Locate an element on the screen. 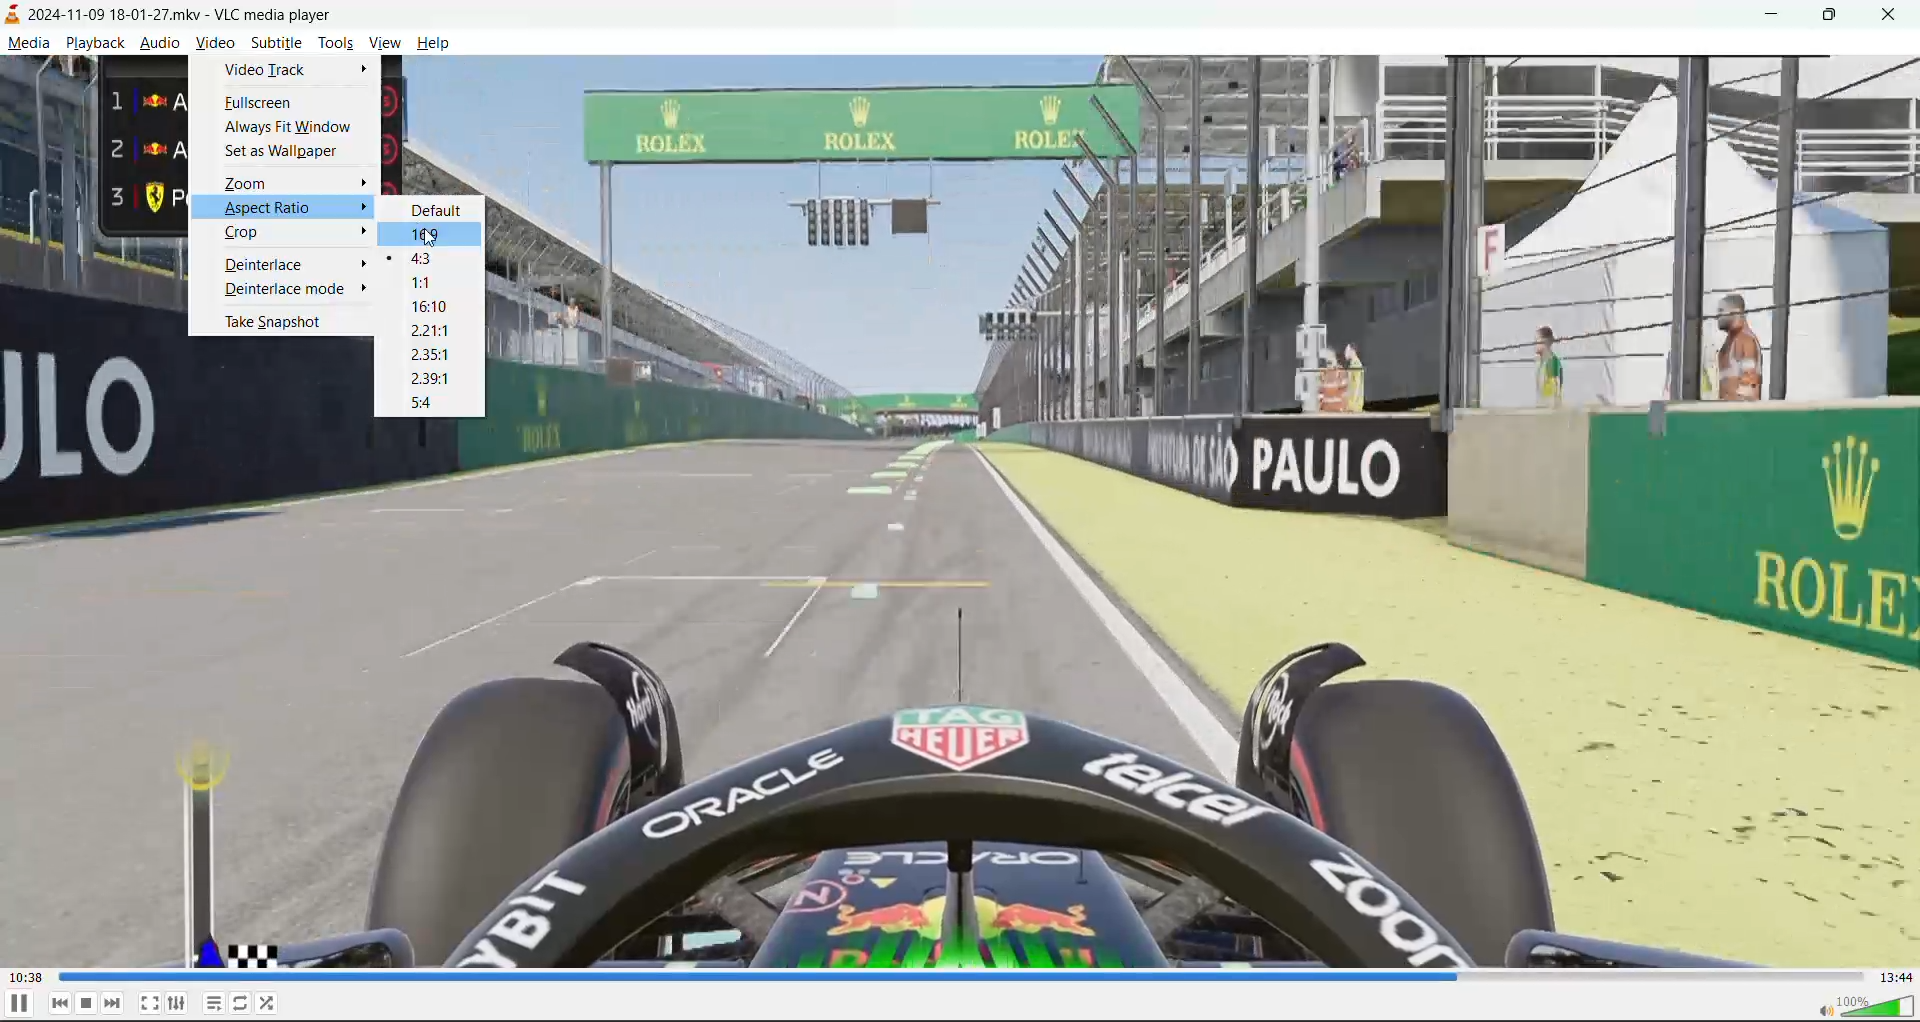 The image size is (1920, 1022). maximize is located at coordinates (1836, 17).